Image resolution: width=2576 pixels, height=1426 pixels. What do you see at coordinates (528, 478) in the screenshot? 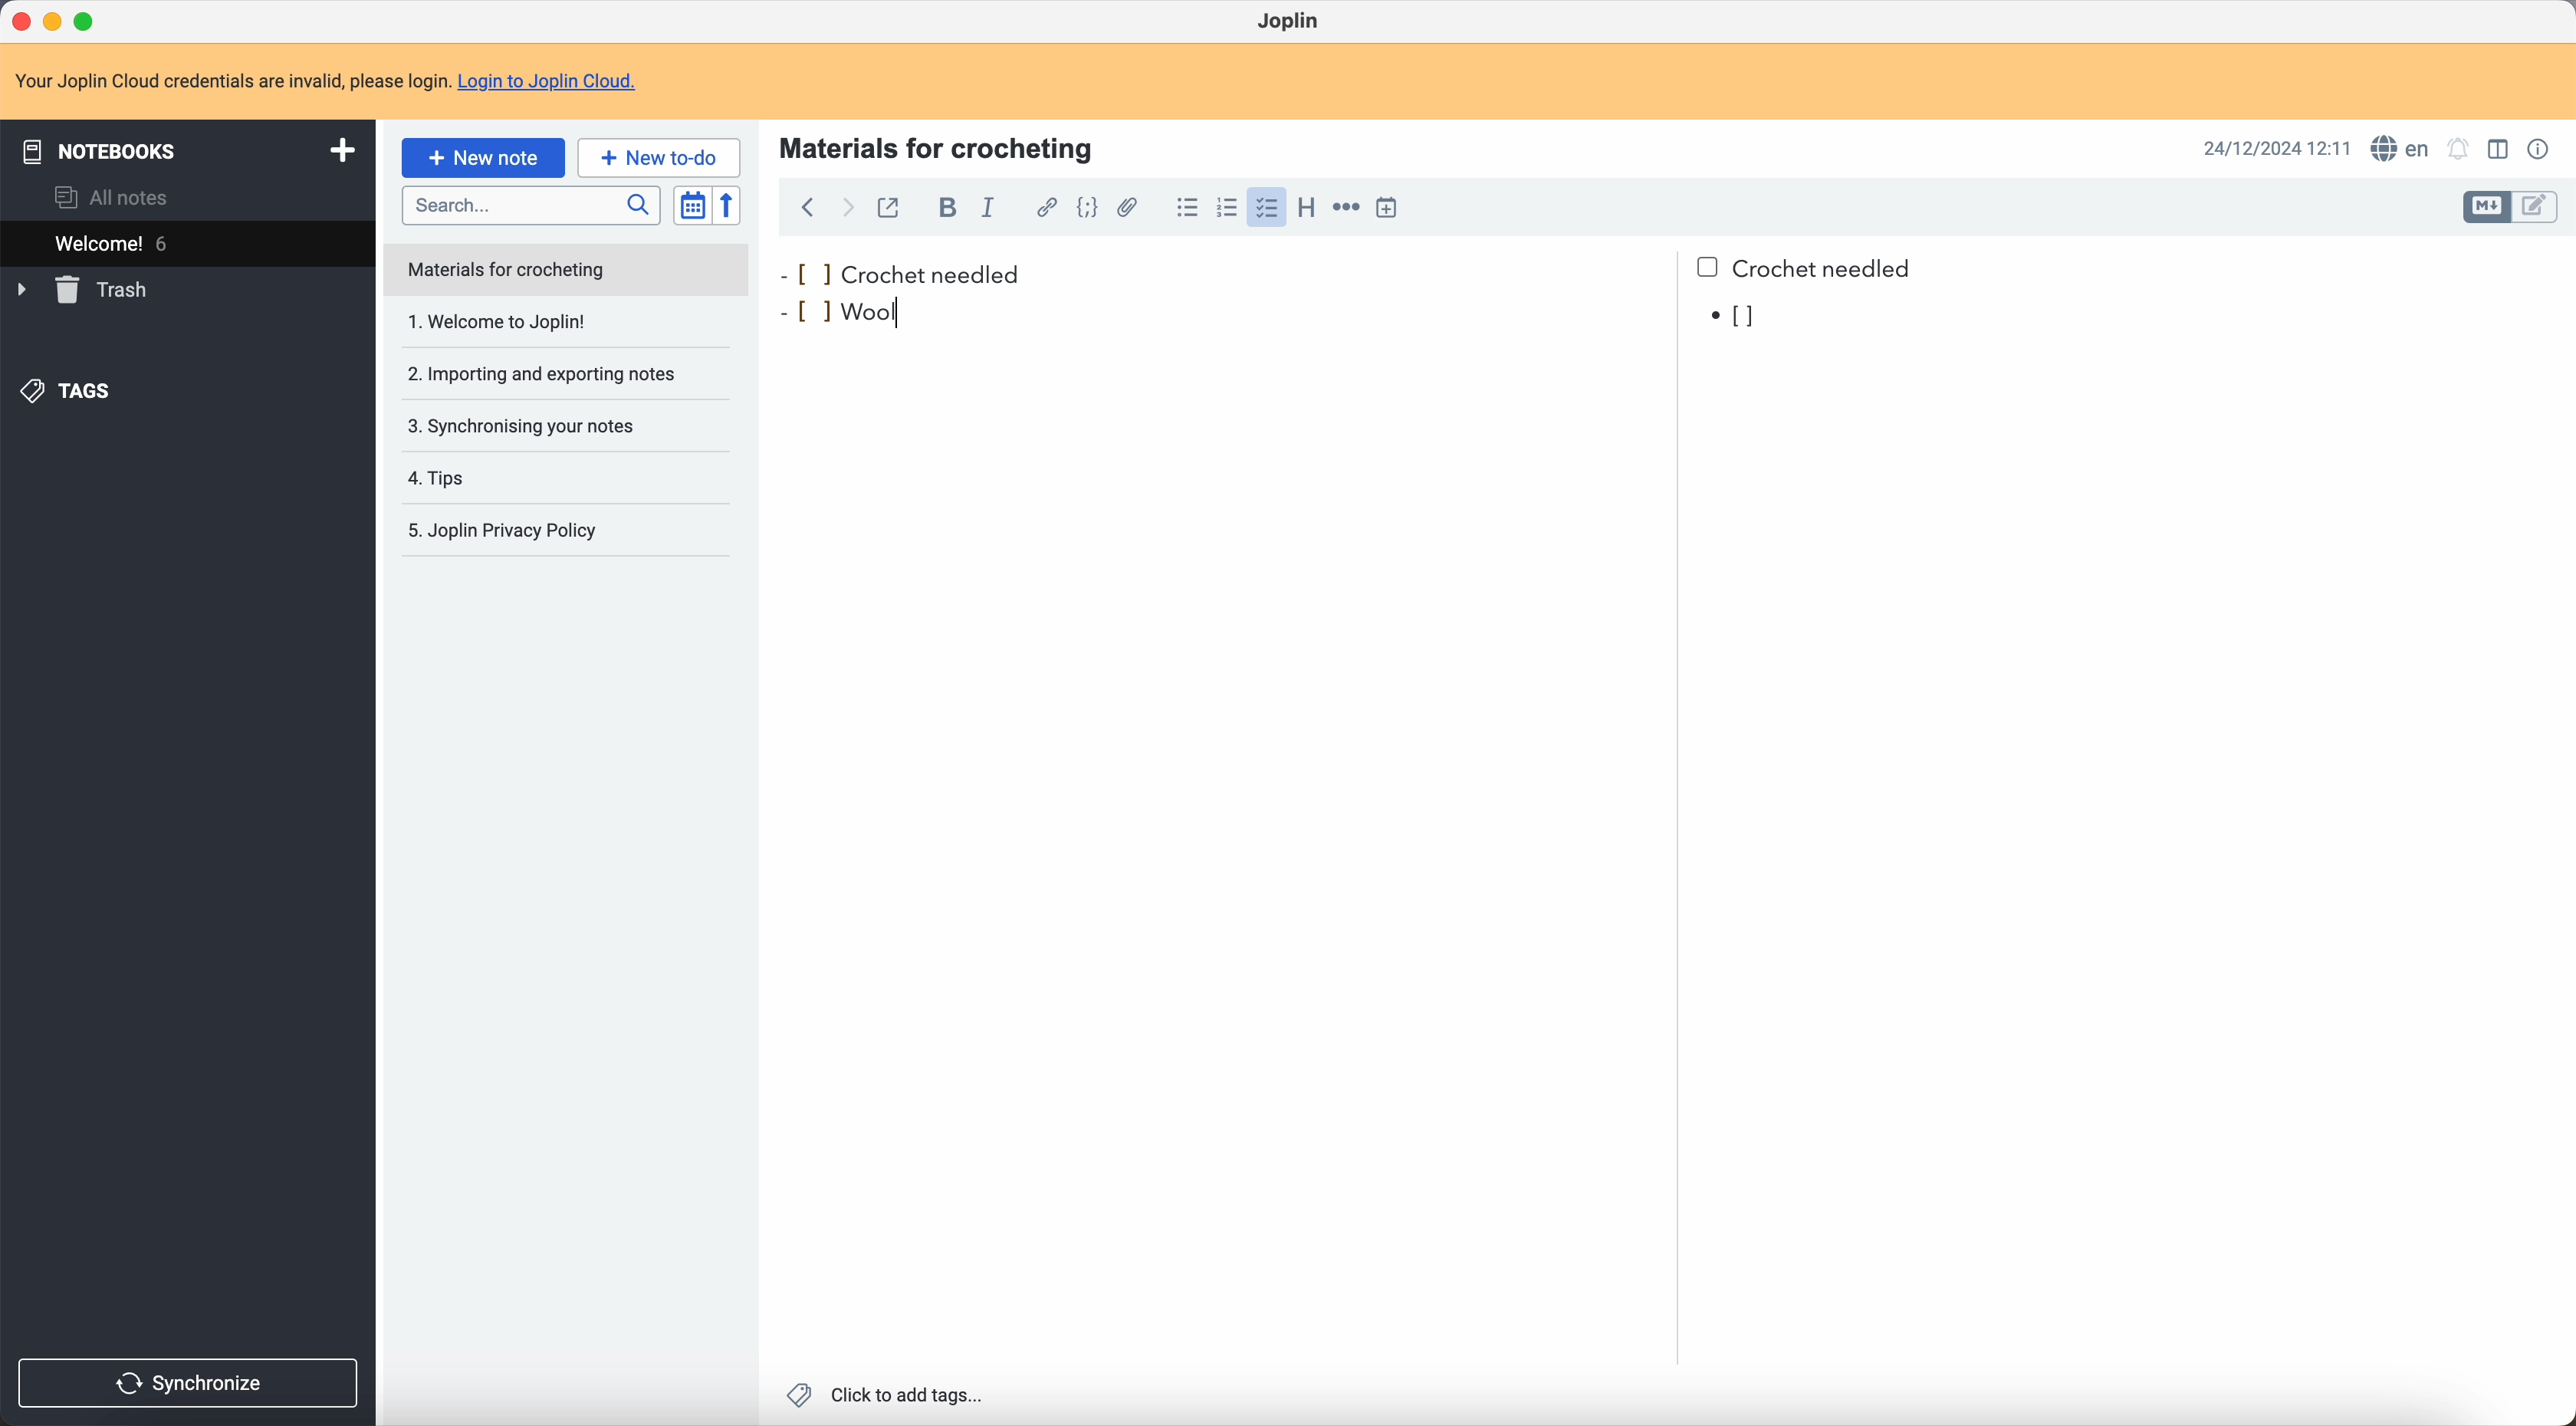
I see `tips` at bounding box center [528, 478].